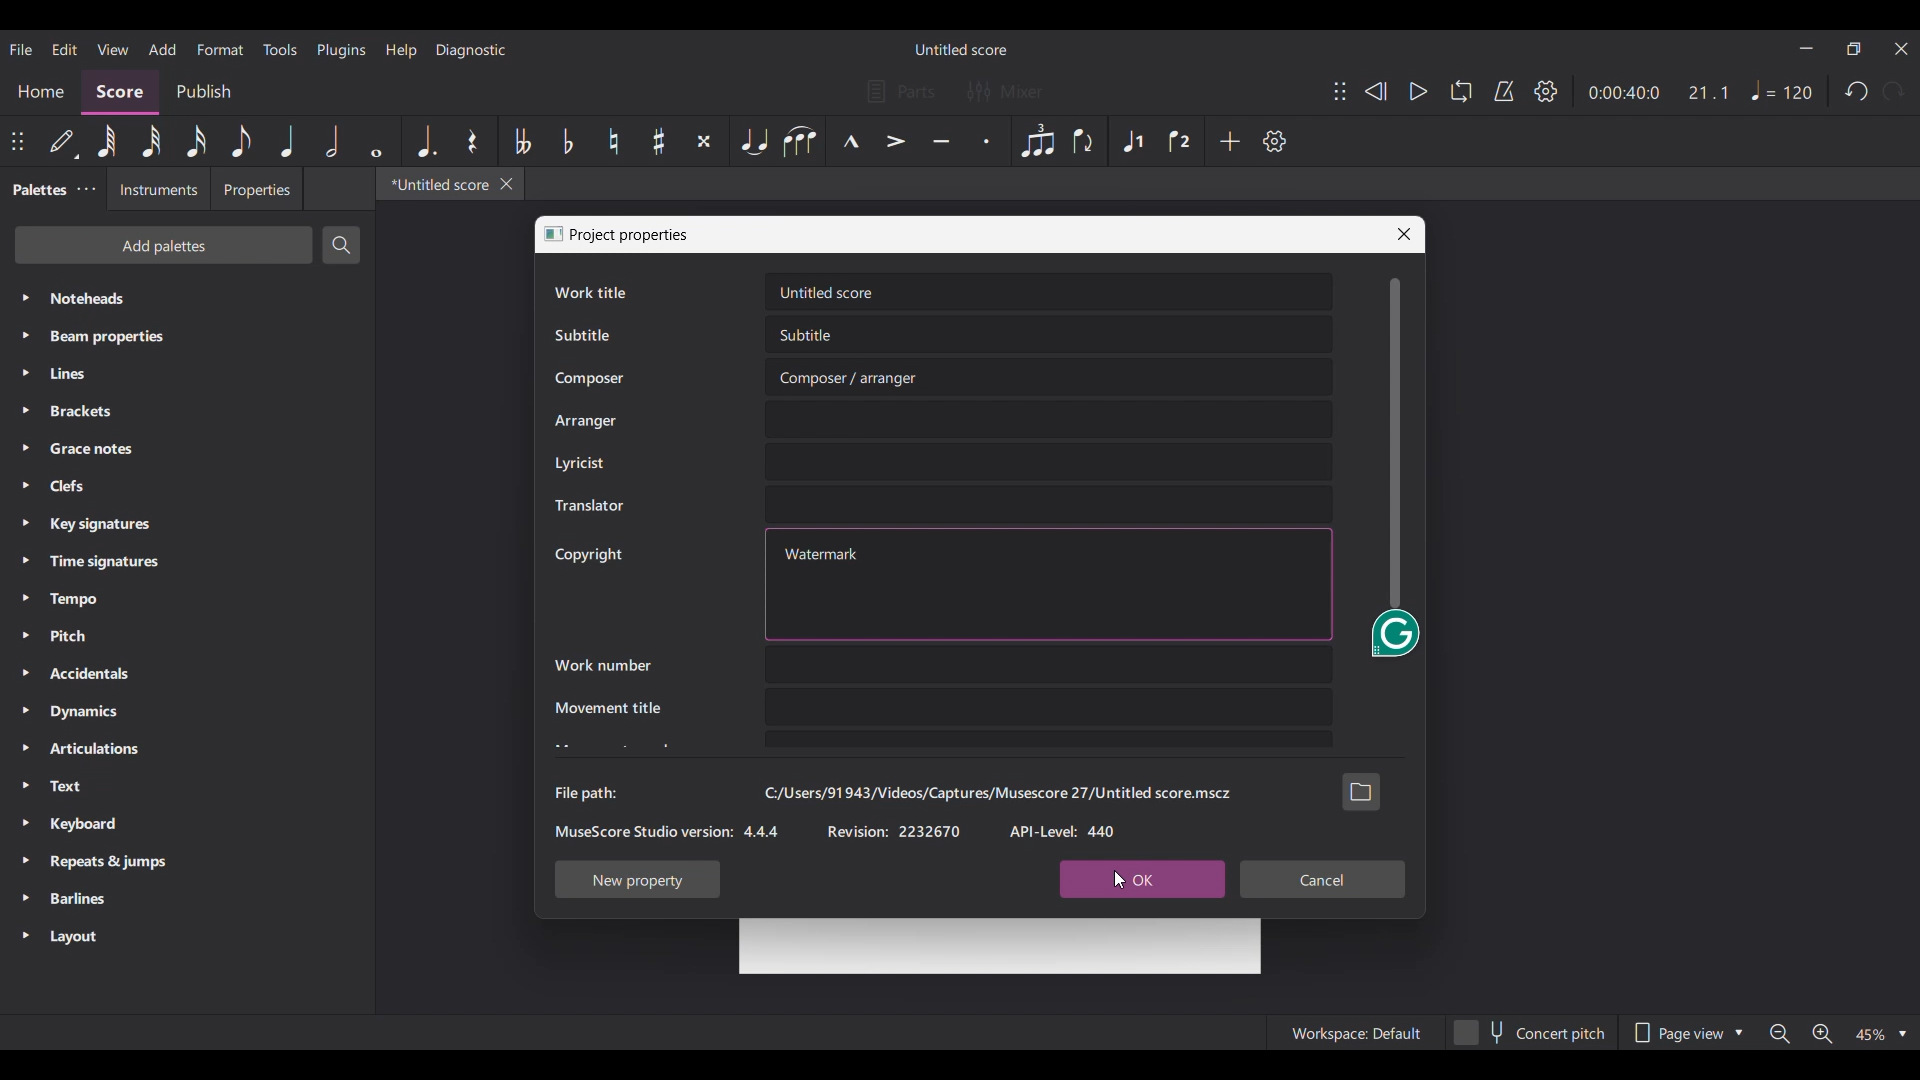 This screenshot has height=1080, width=1920. What do you see at coordinates (1892, 91) in the screenshot?
I see `Redo` at bounding box center [1892, 91].